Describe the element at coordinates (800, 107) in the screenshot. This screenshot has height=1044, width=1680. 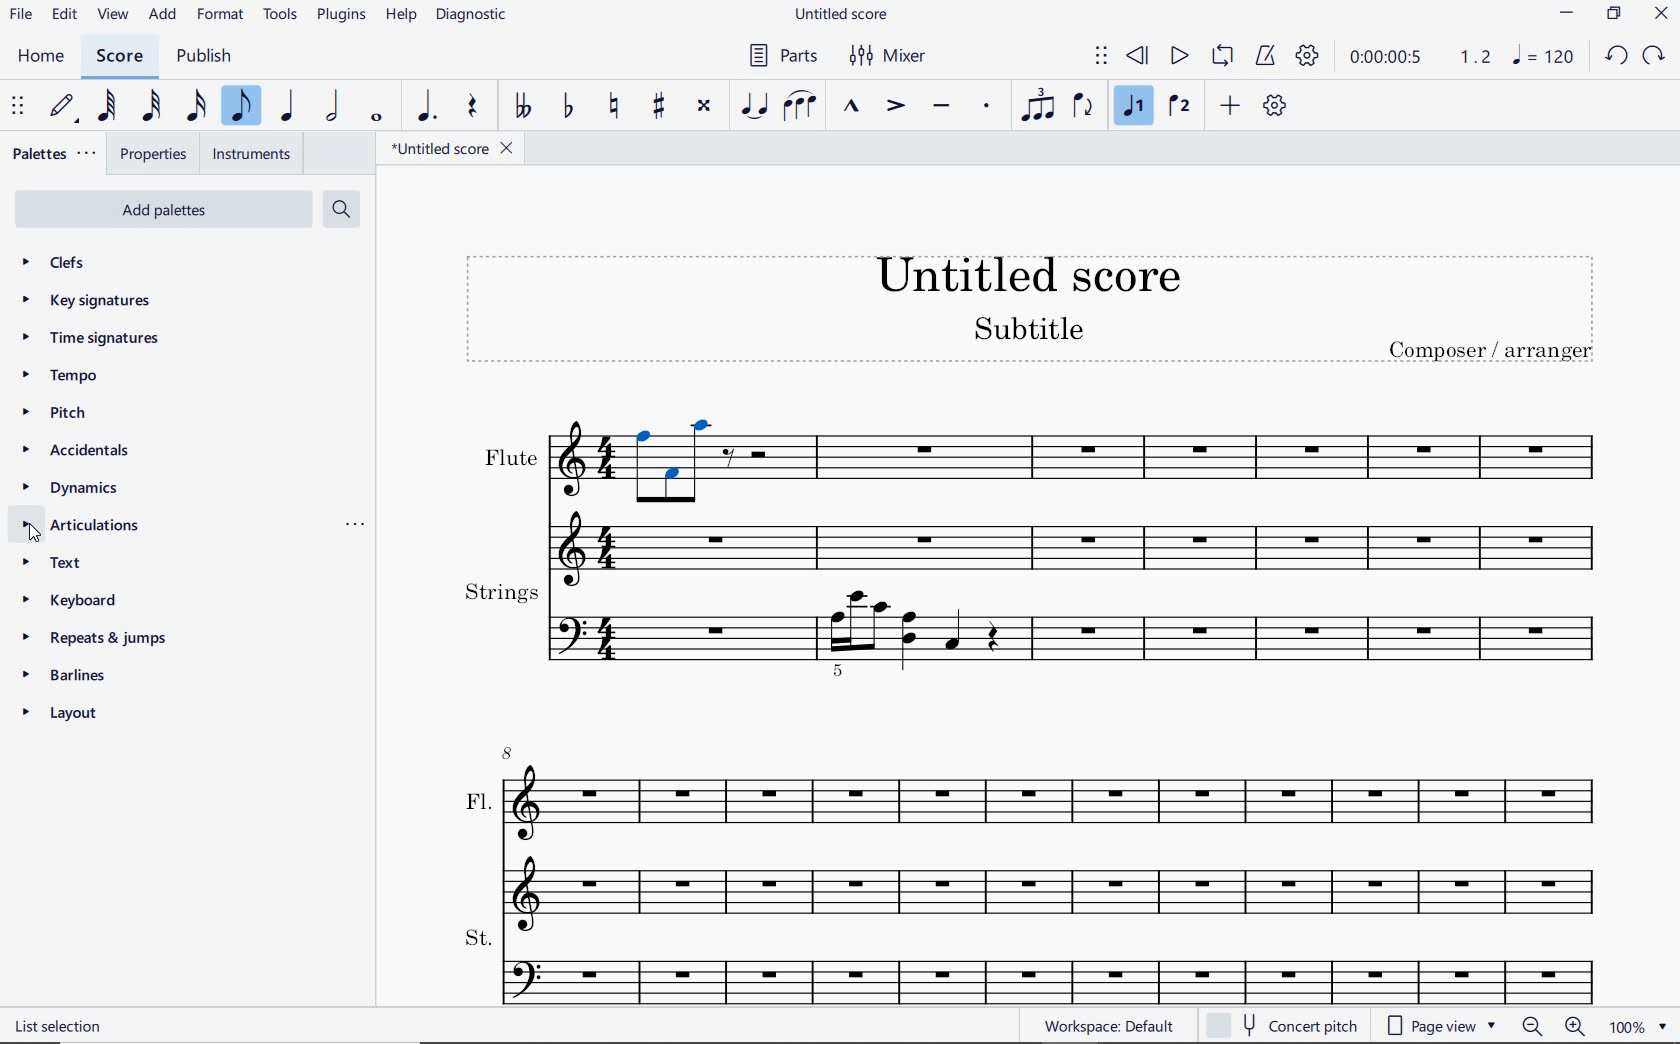
I see `SLUR` at that location.